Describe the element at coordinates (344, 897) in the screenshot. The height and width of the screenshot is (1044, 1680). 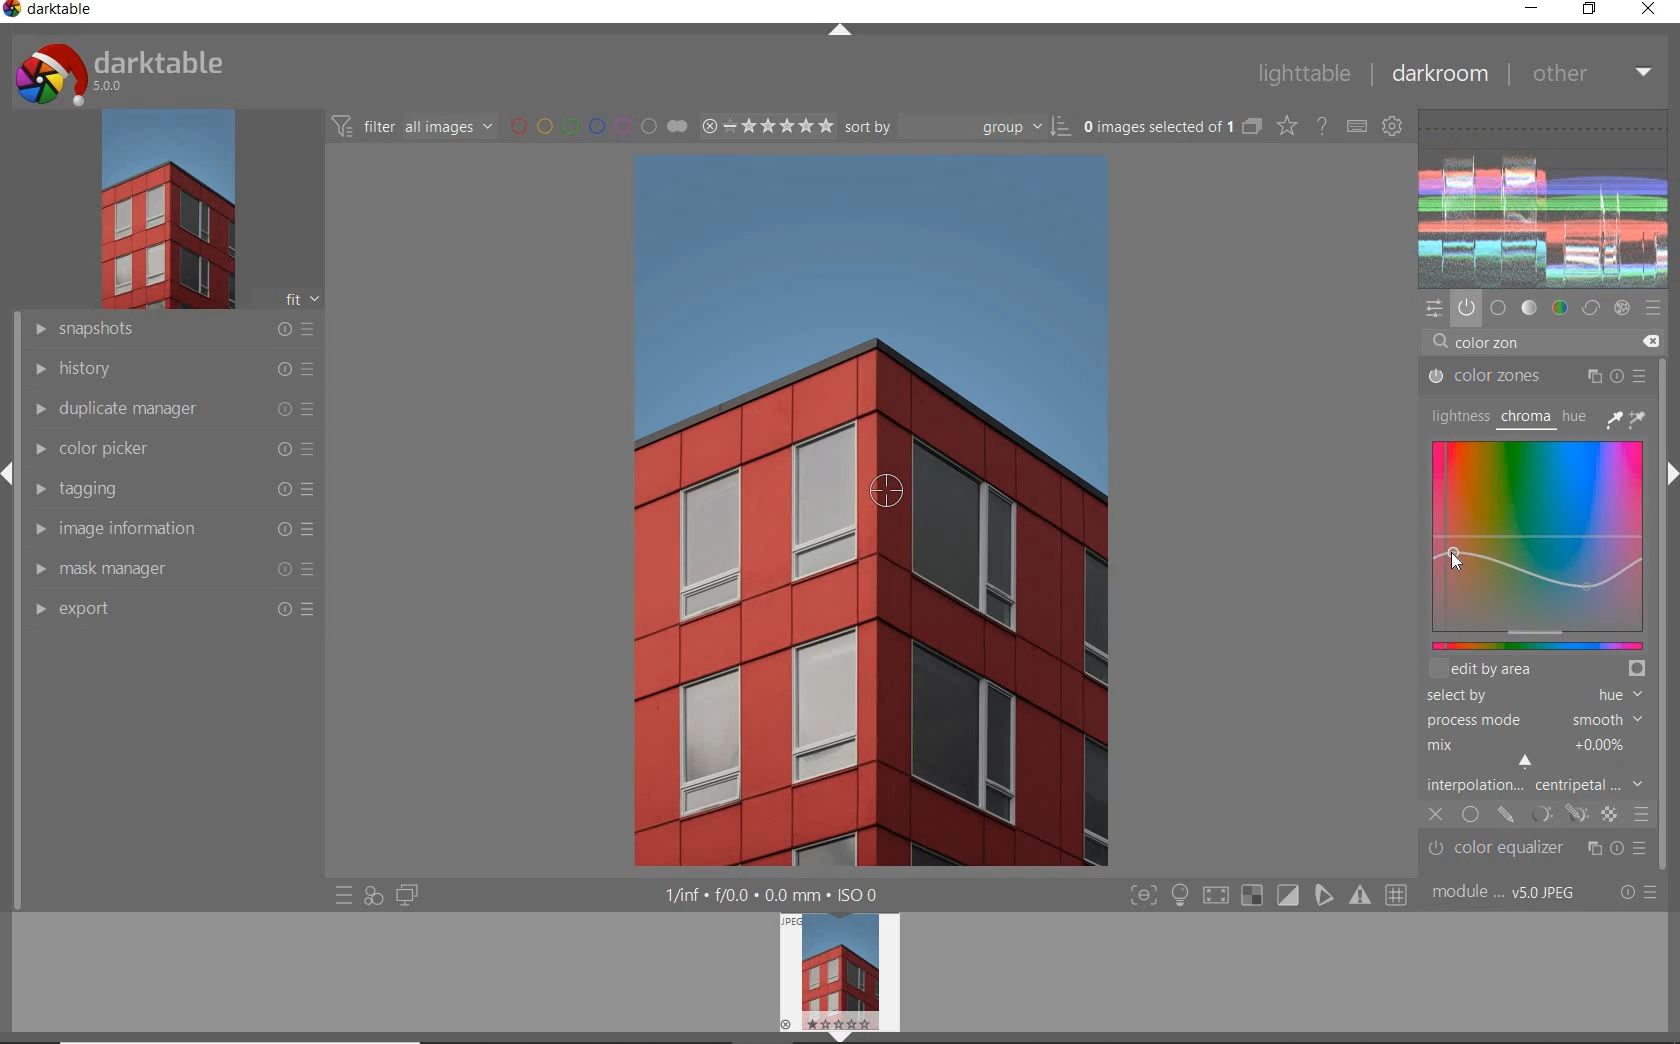
I see `quick access to presets` at that location.